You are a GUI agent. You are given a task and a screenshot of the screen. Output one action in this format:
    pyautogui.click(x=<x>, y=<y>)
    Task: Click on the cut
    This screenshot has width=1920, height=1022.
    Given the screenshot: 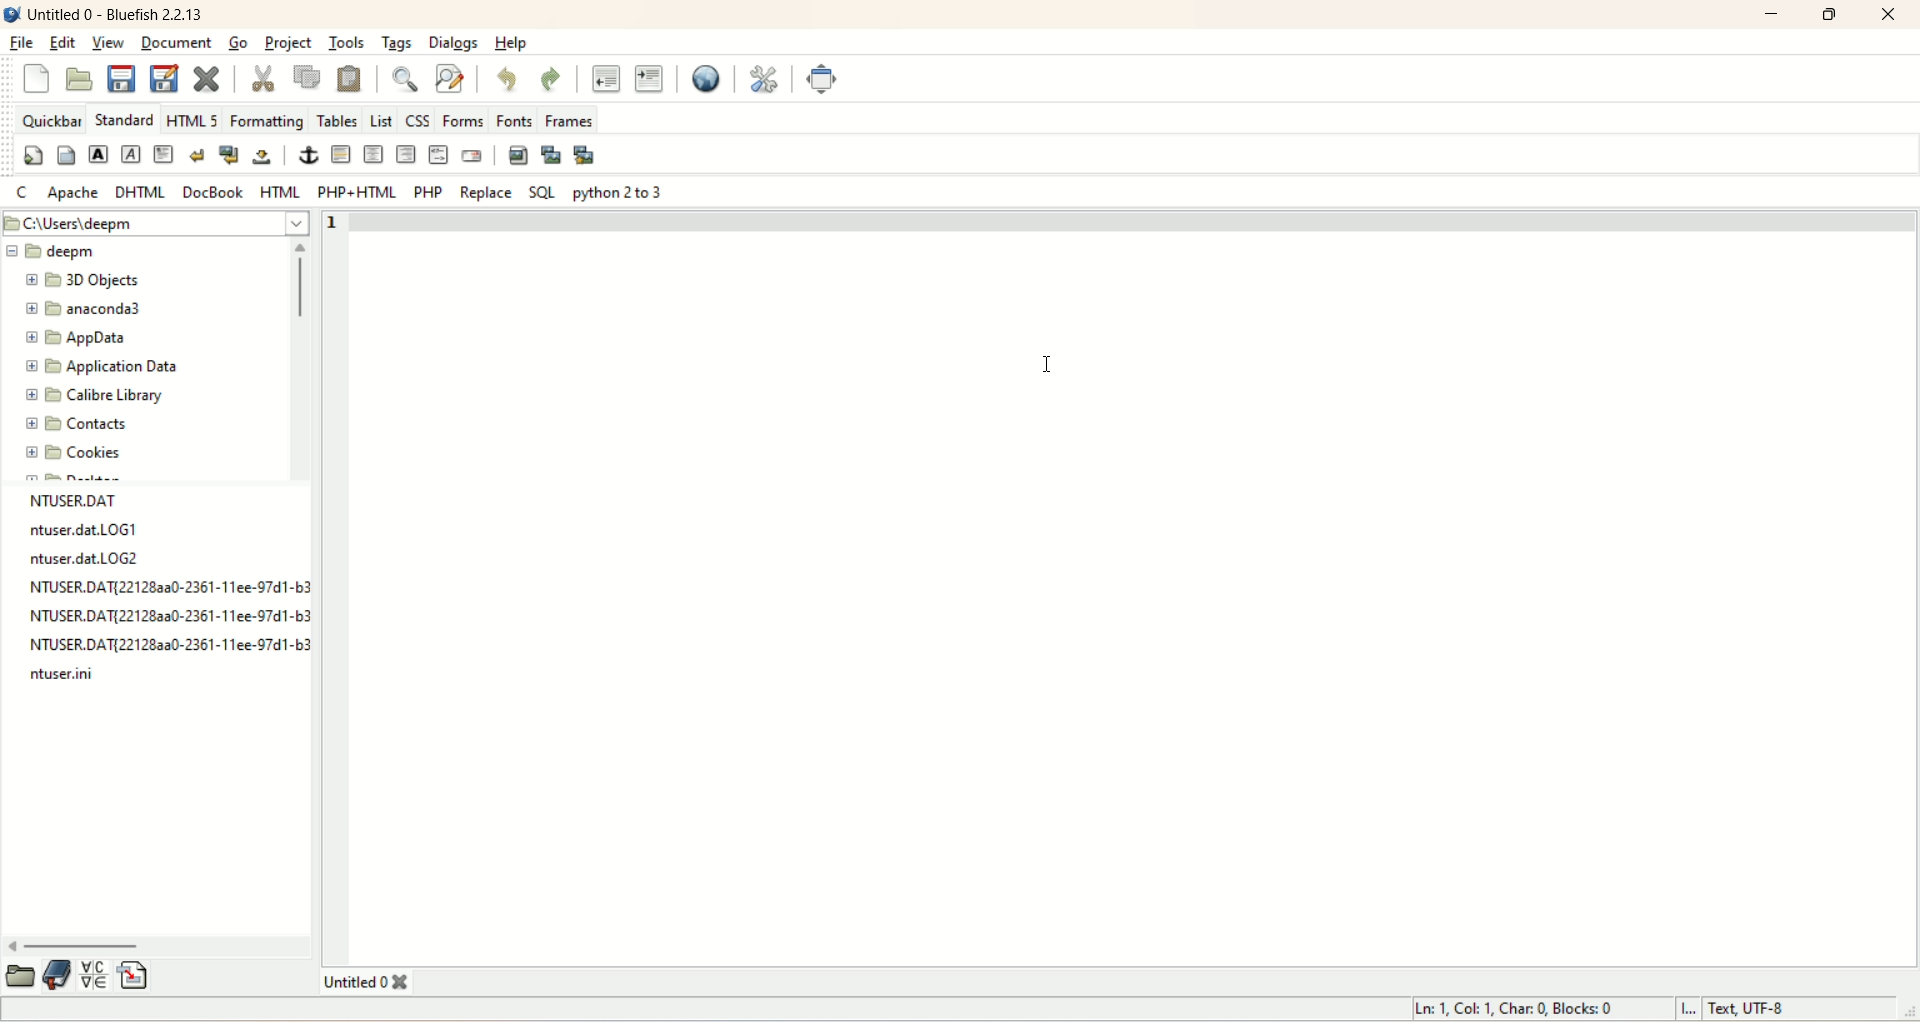 What is the action you would take?
    pyautogui.click(x=272, y=78)
    